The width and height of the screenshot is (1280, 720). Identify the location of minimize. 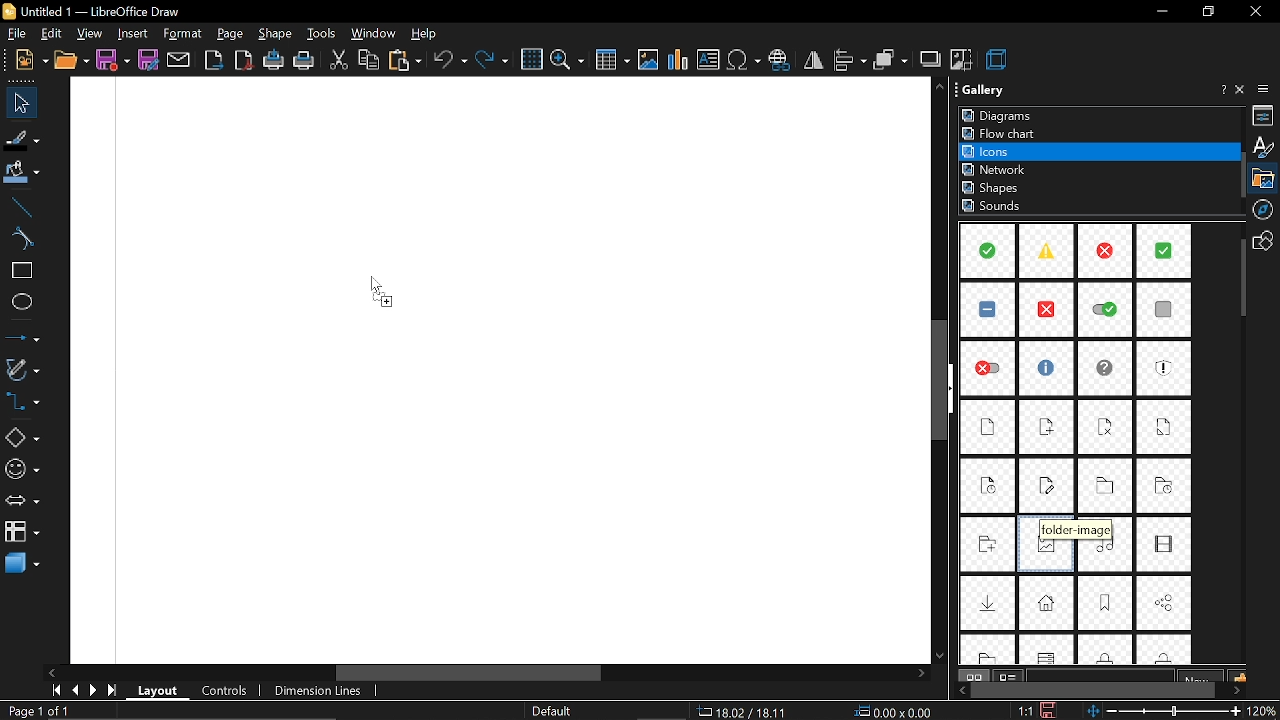
(1164, 11).